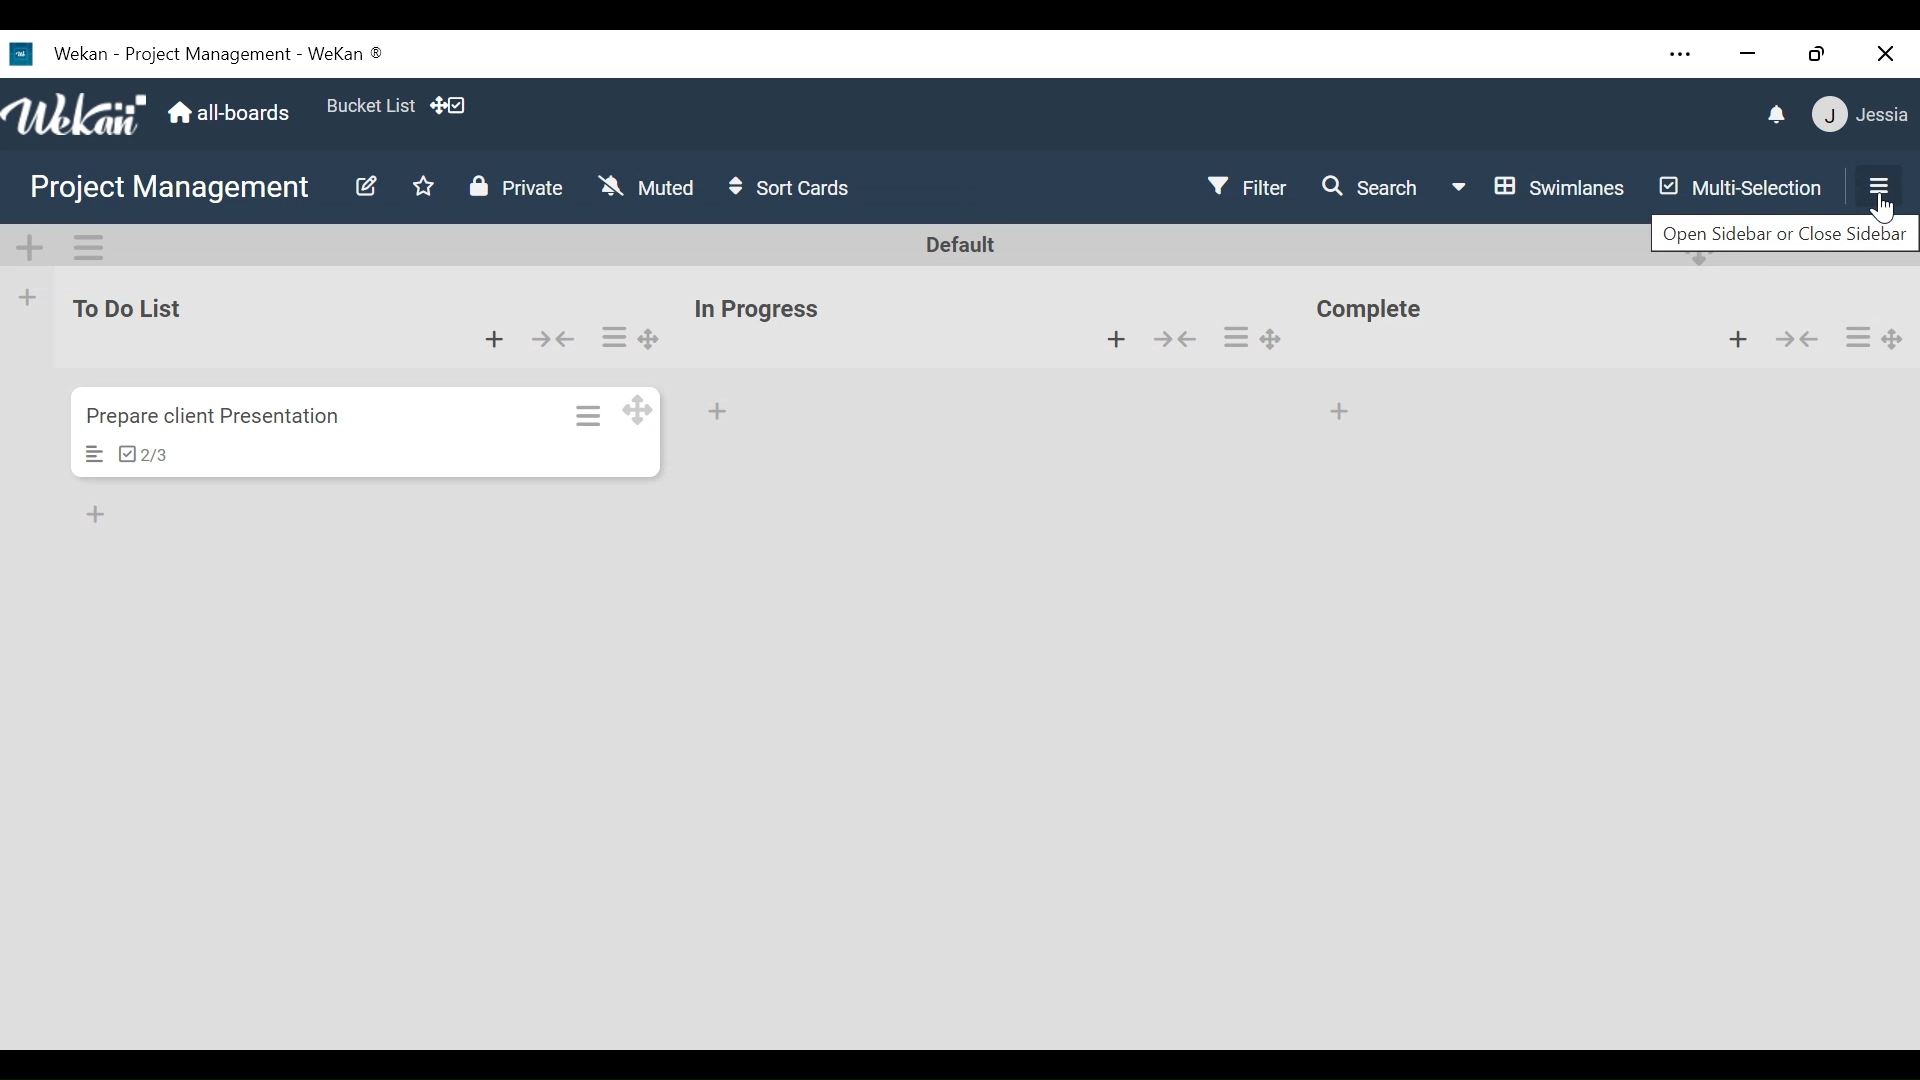 The width and height of the screenshot is (1920, 1080). Describe the element at coordinates (1858, 336) in the screenshot. I see `list actions` at that location.